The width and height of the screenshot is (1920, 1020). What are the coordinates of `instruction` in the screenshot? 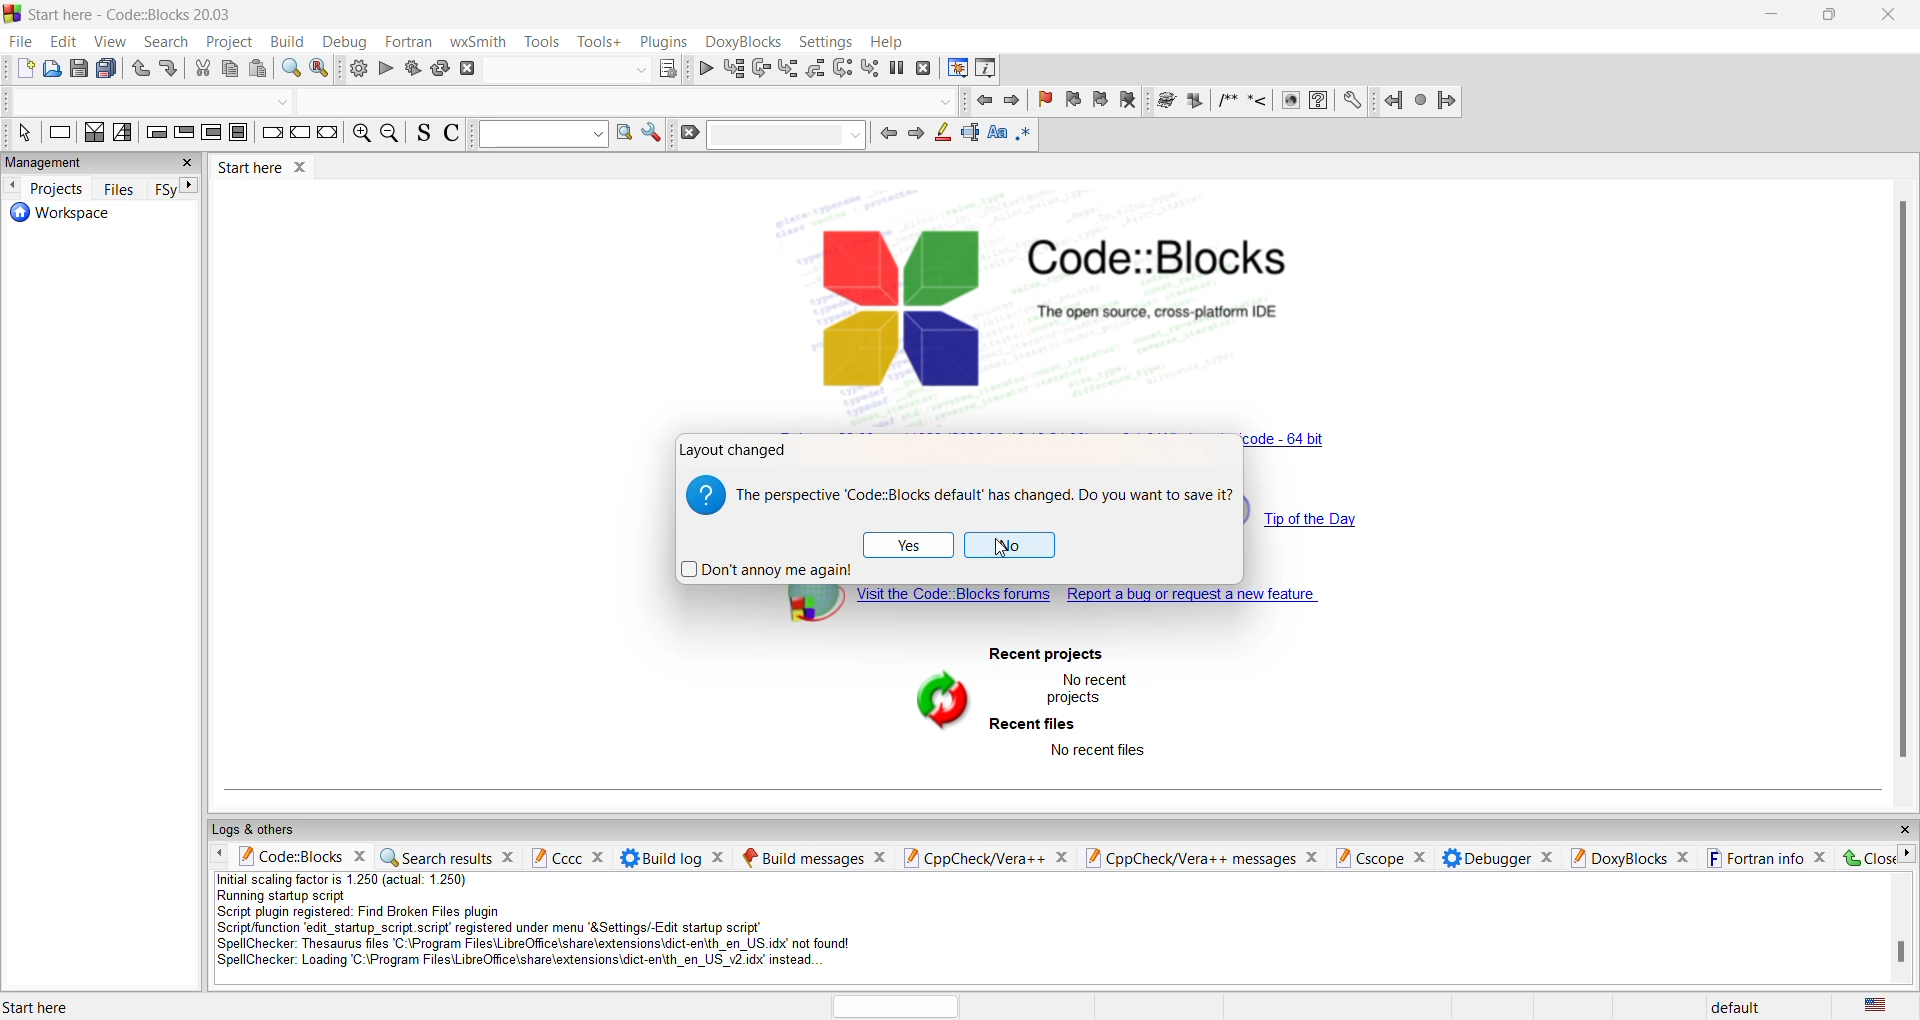 It's located at (59, 133).